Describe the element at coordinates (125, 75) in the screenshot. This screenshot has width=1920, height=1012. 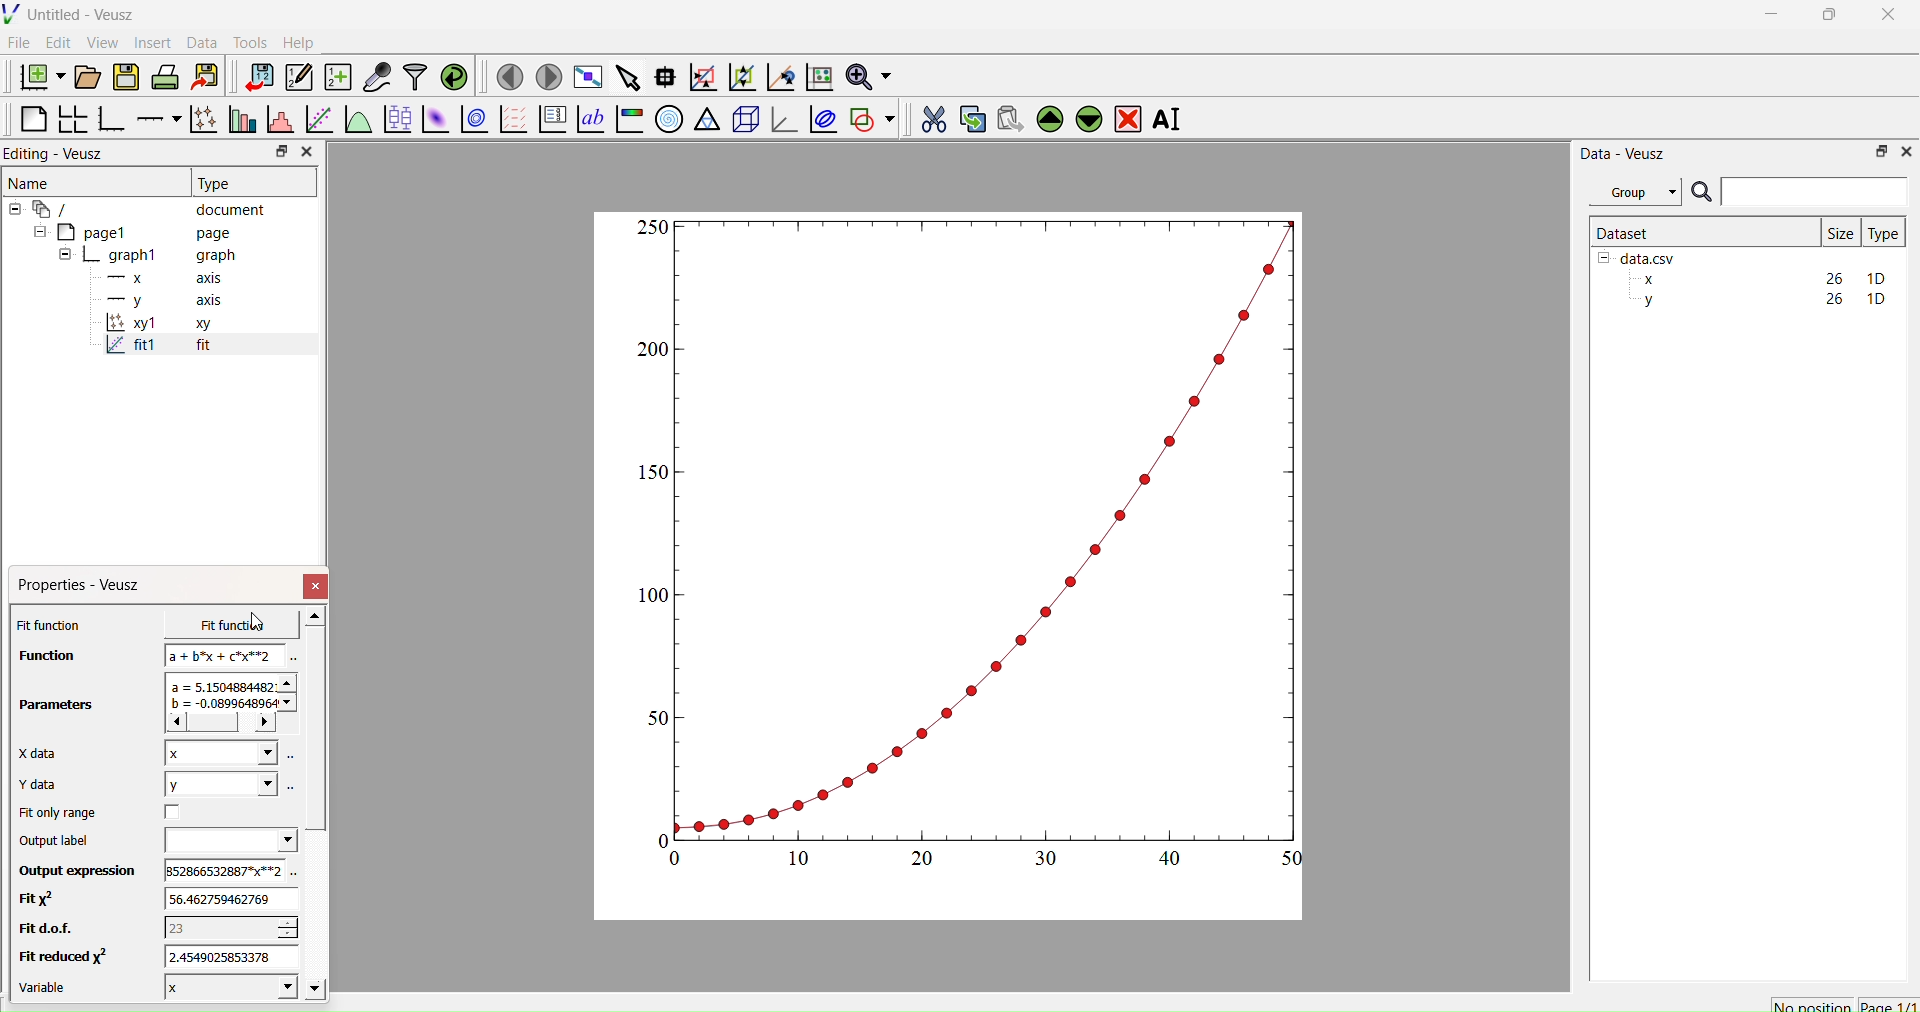
I see `Save` at that location.